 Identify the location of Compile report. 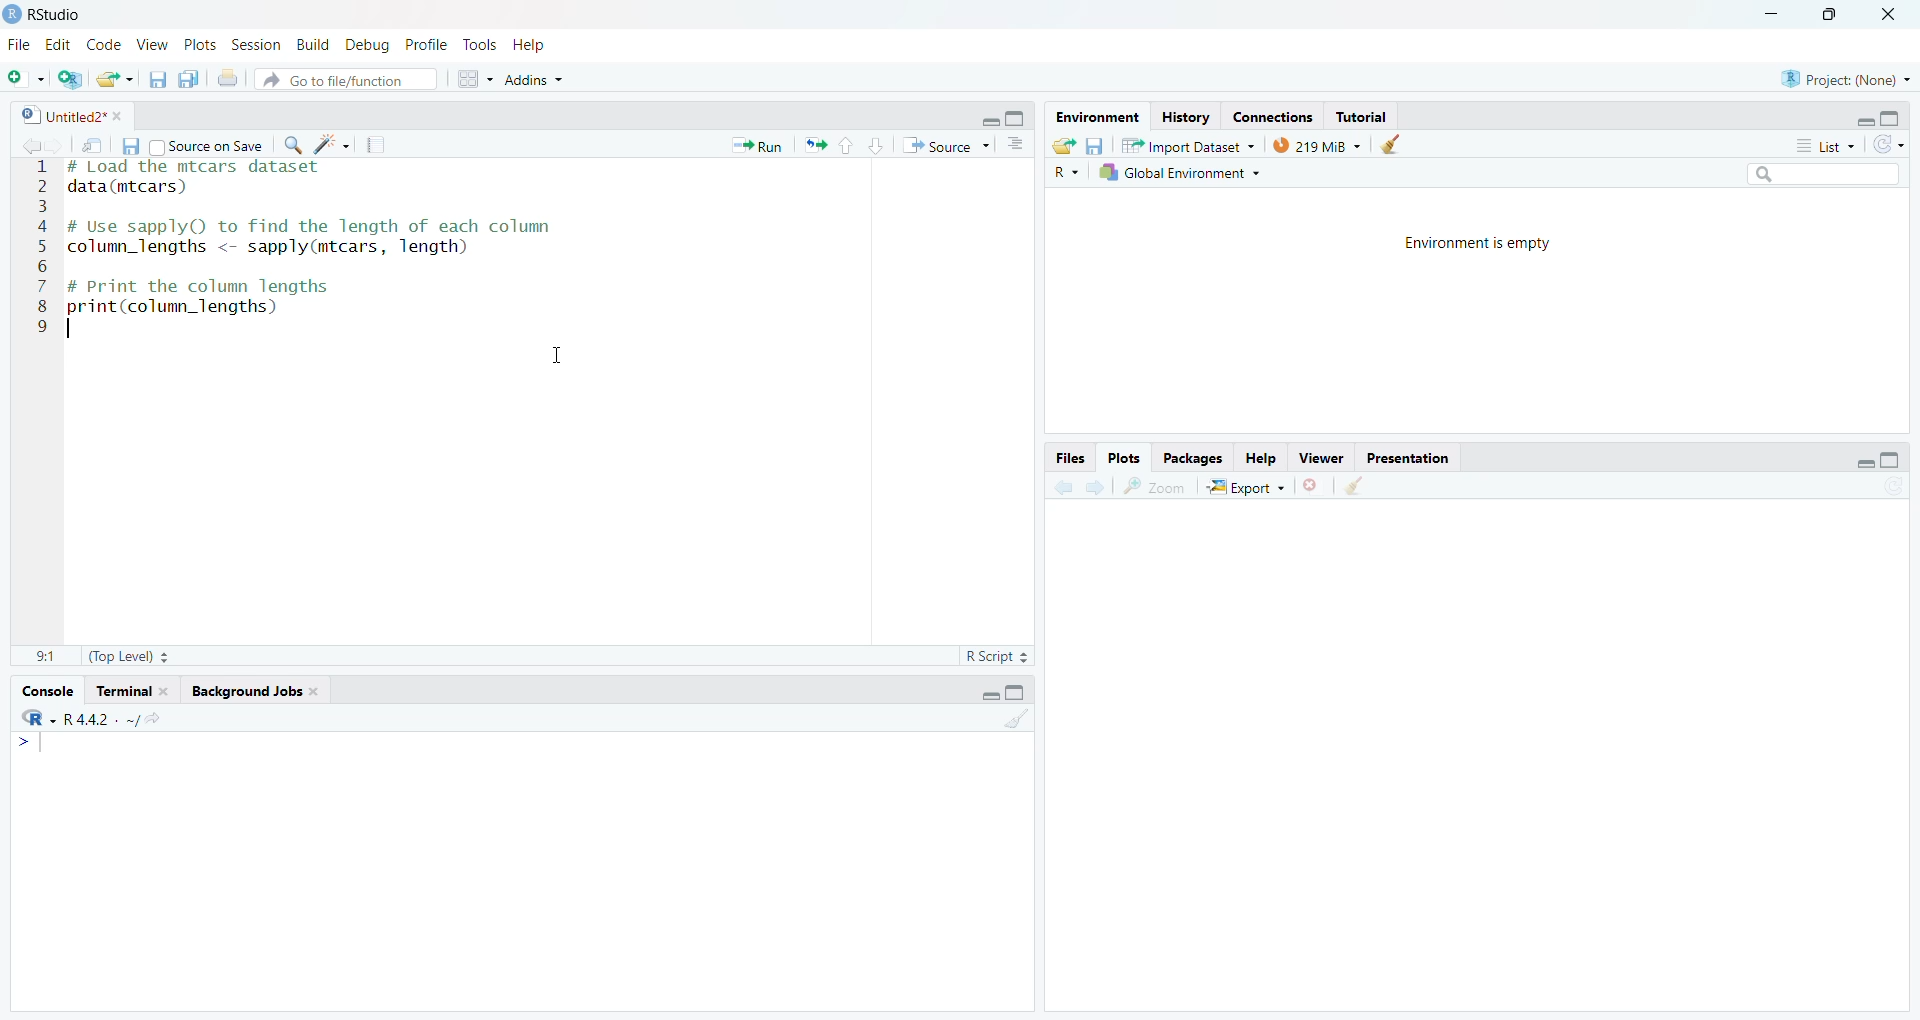
(376, 144).